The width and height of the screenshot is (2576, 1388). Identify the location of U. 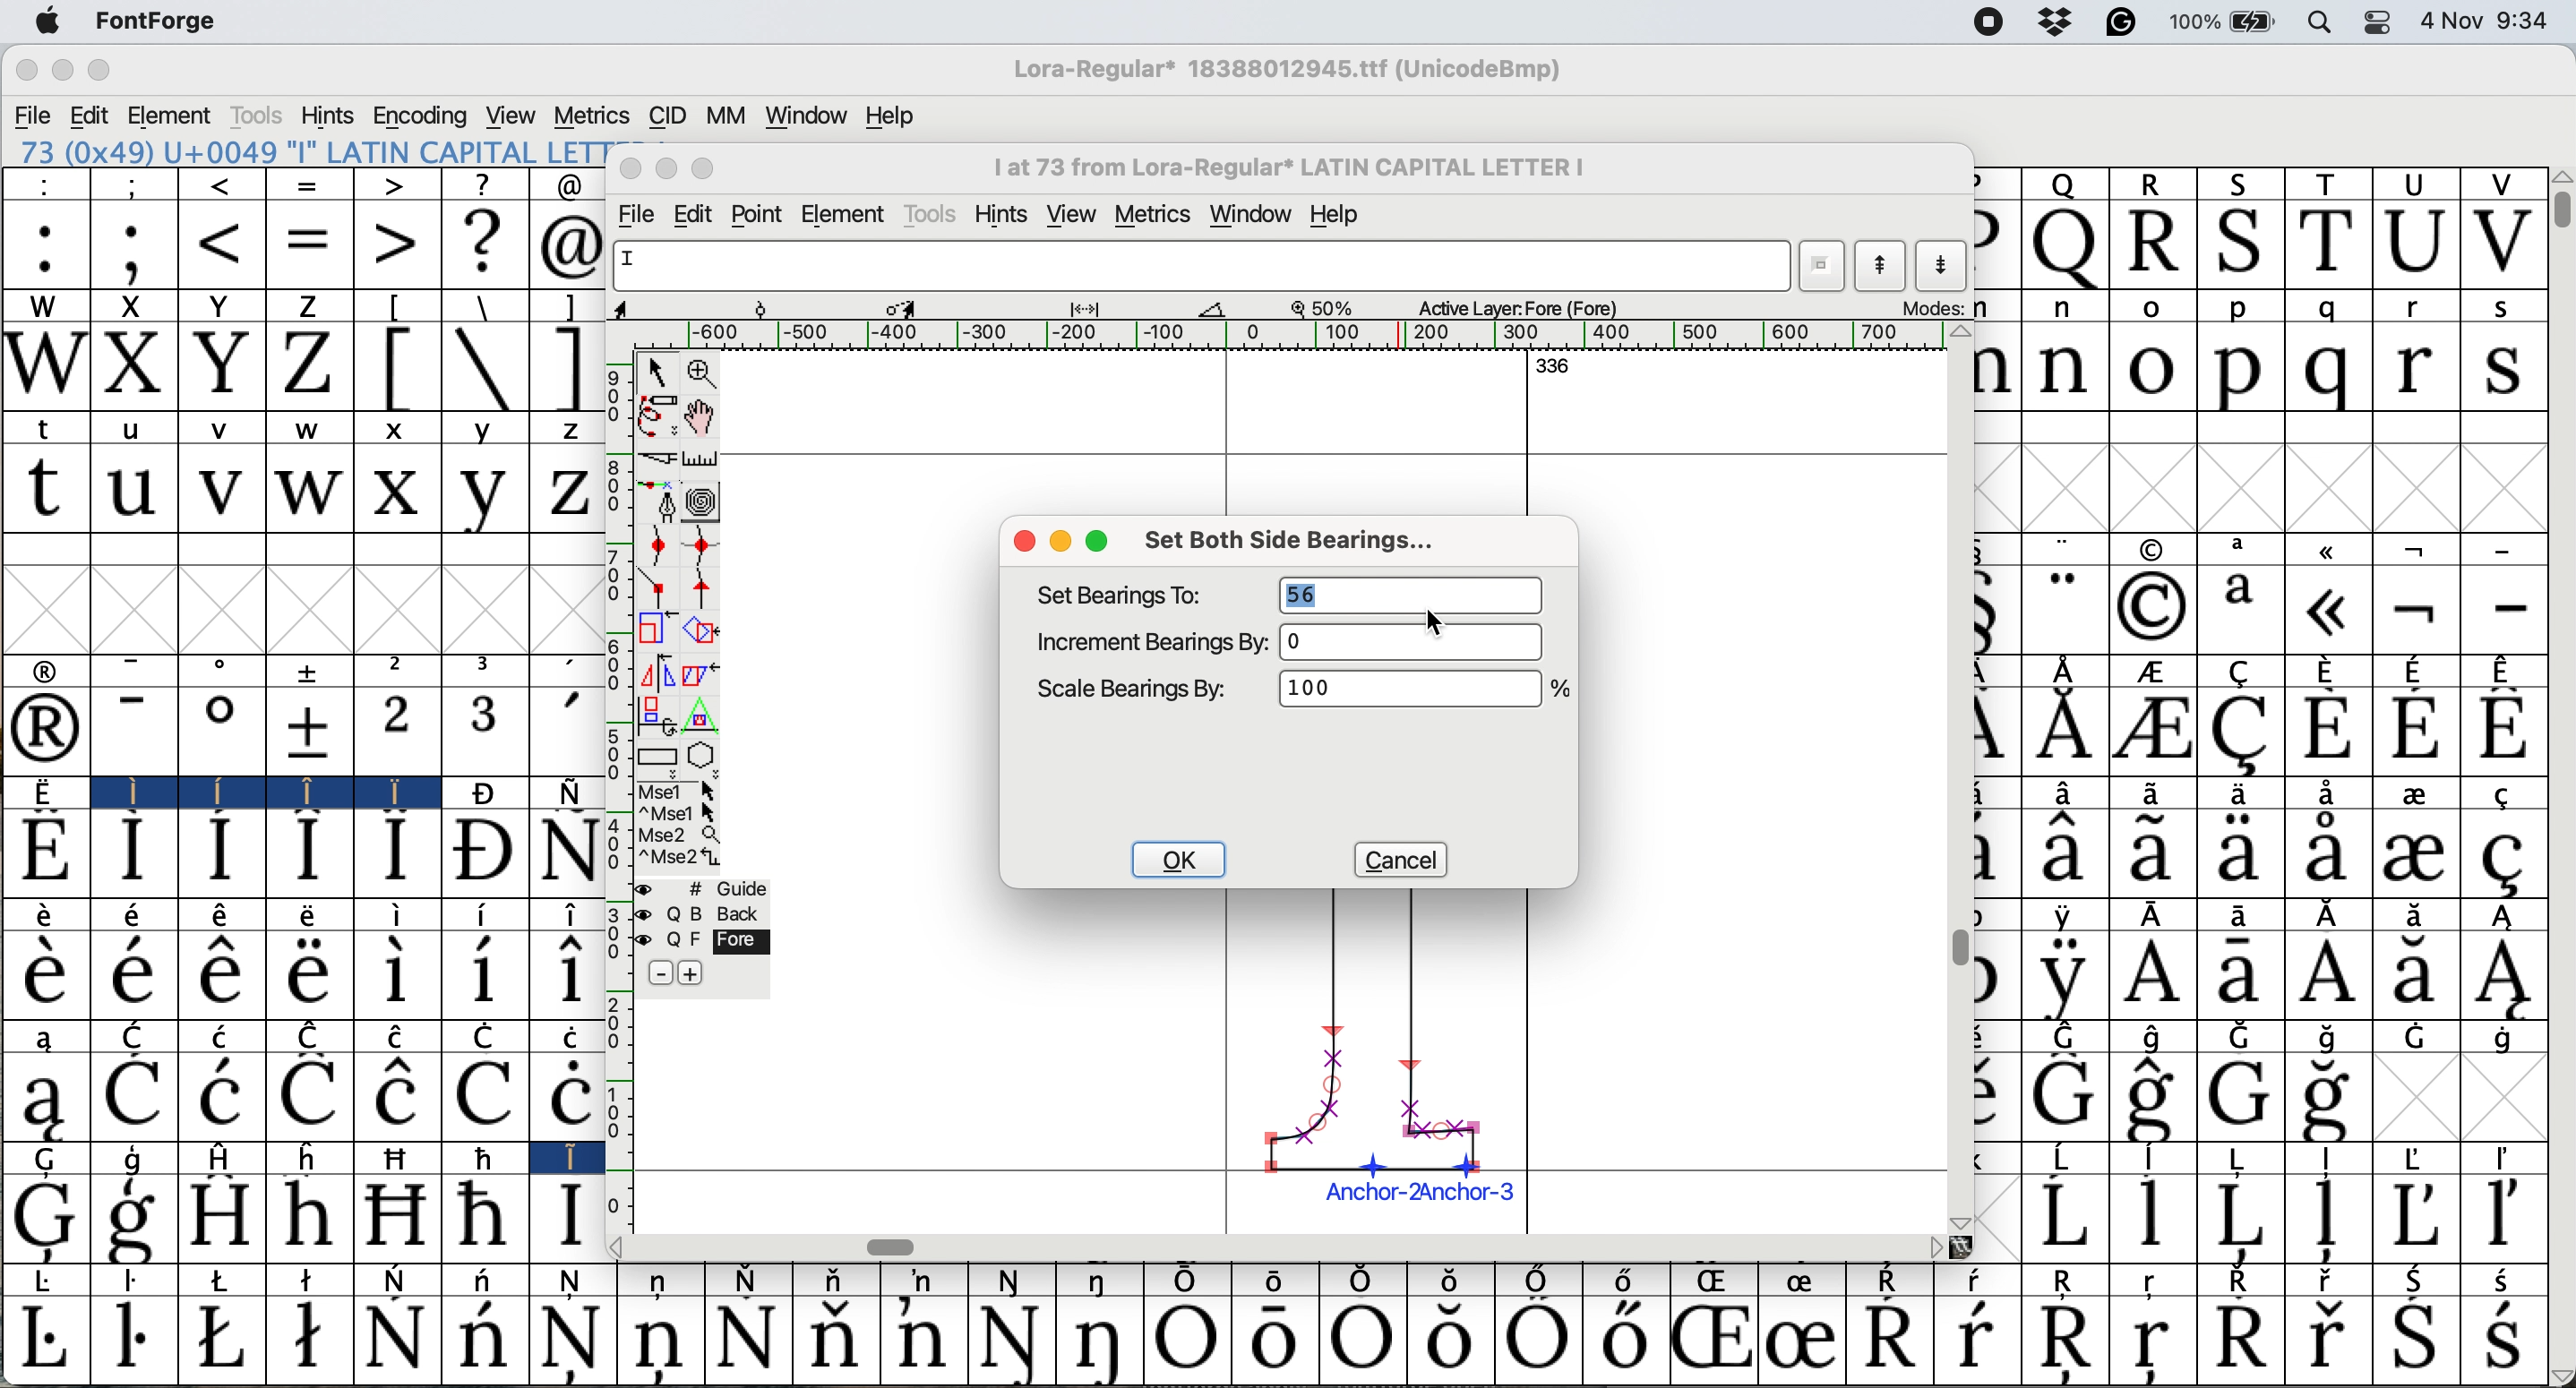
(2417, 183).